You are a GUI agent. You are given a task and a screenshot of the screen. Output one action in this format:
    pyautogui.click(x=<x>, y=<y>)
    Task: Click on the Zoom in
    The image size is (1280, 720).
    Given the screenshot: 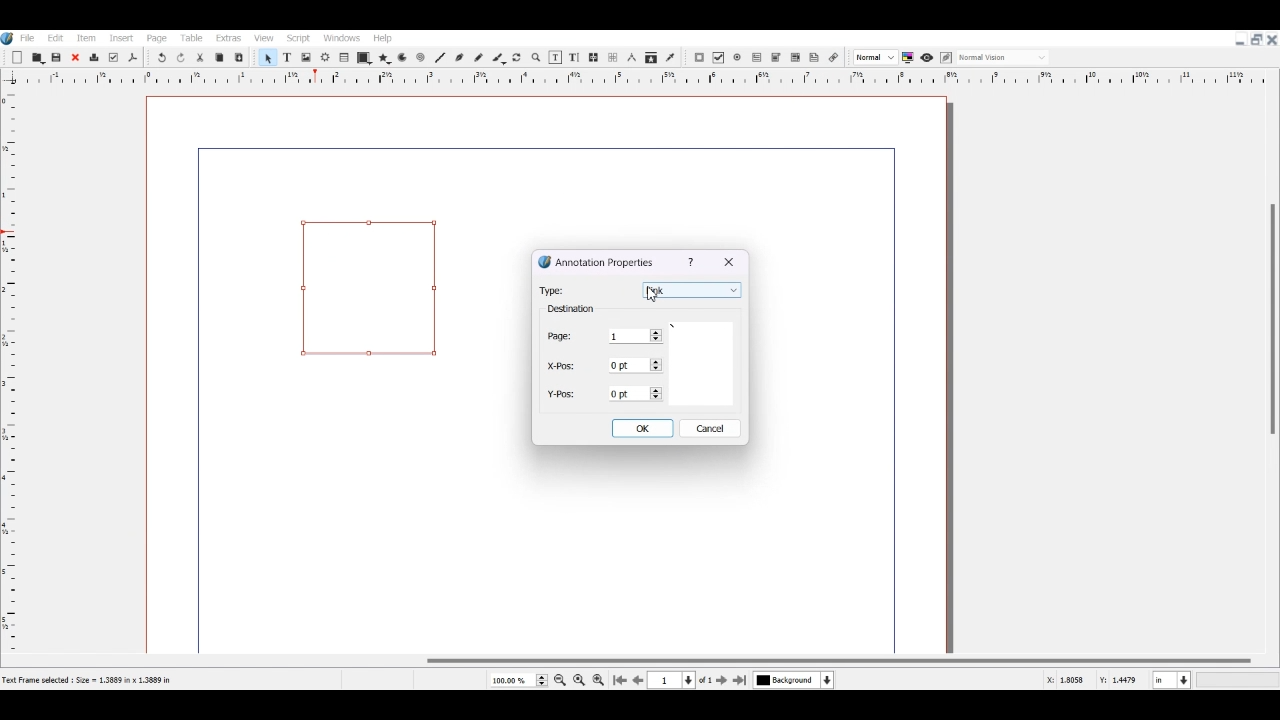 What is the action you would take?
    pyautogui.click(x=598, y=679)
    